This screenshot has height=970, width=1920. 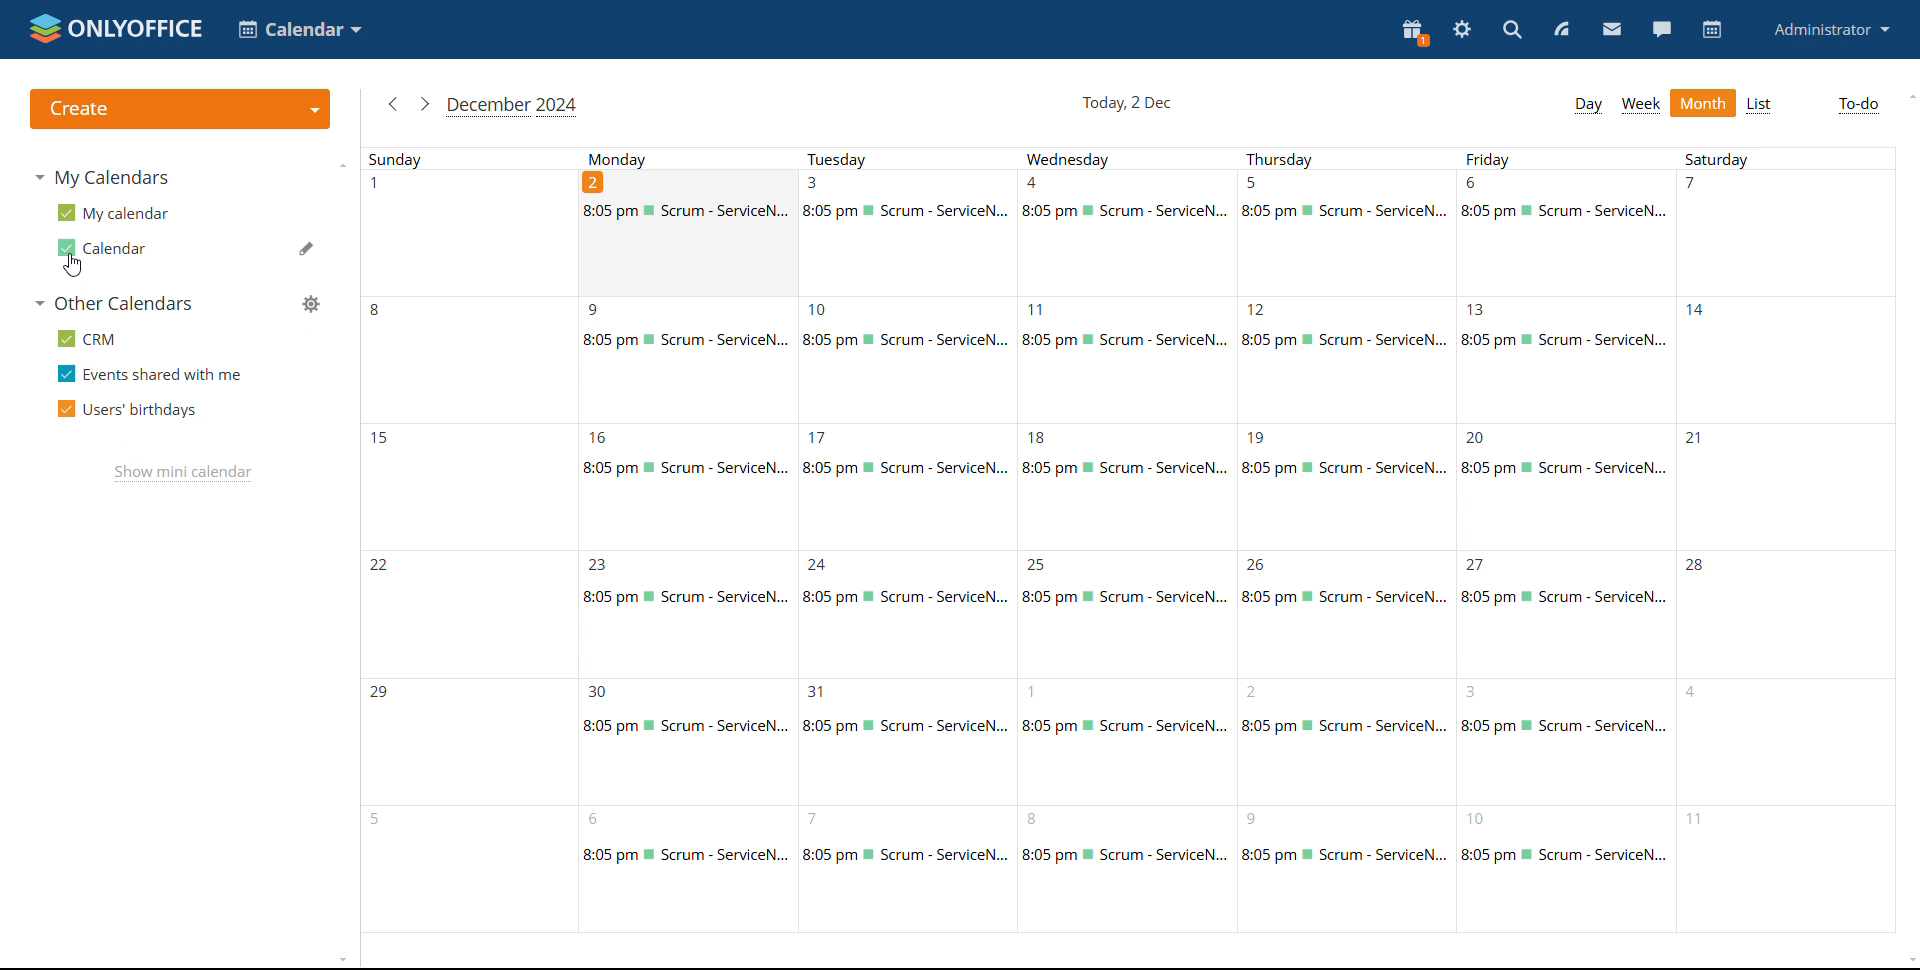 What do you see at coordinates (301, 30) in the screenshot?
I see `select application` at bounding box center [301, 30].